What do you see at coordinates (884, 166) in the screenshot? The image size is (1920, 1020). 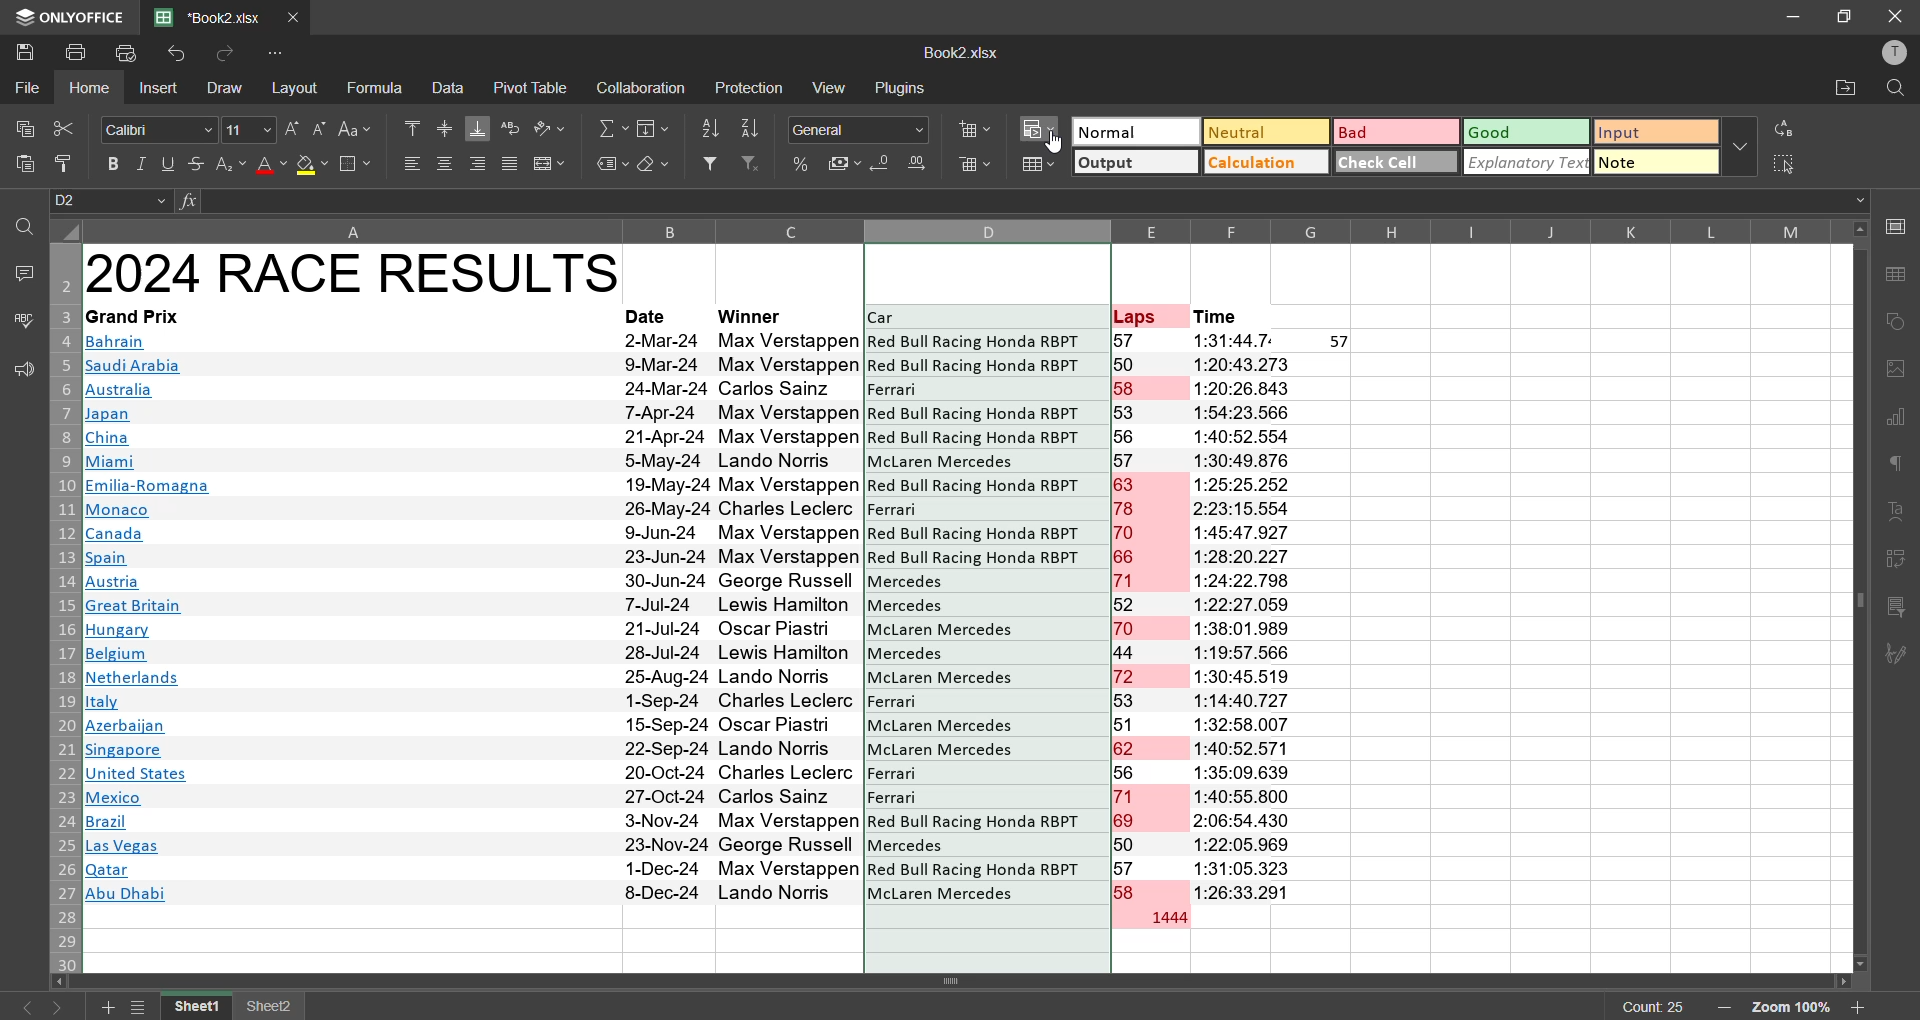 I see `decrease decimal` at bounding box center [884, 166].